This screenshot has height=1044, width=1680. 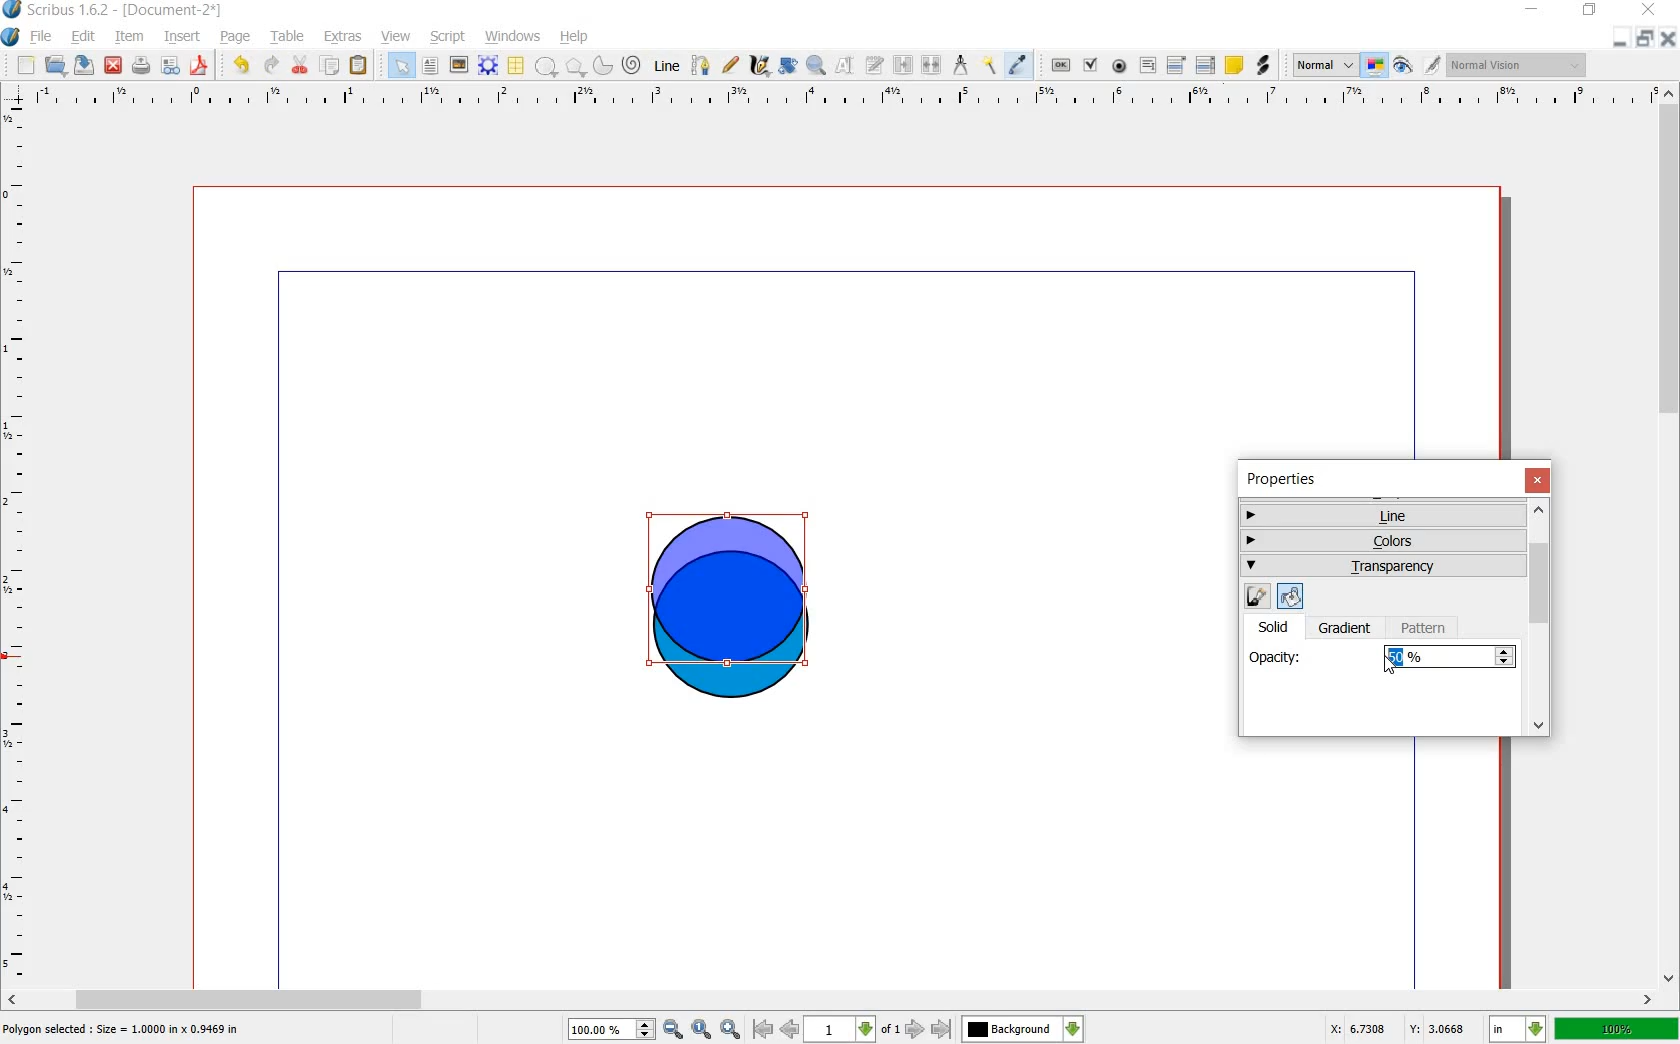 What do you see at coordinates (448, 37) in the screenshot?
I see `script` at bounding box center [448, 37].